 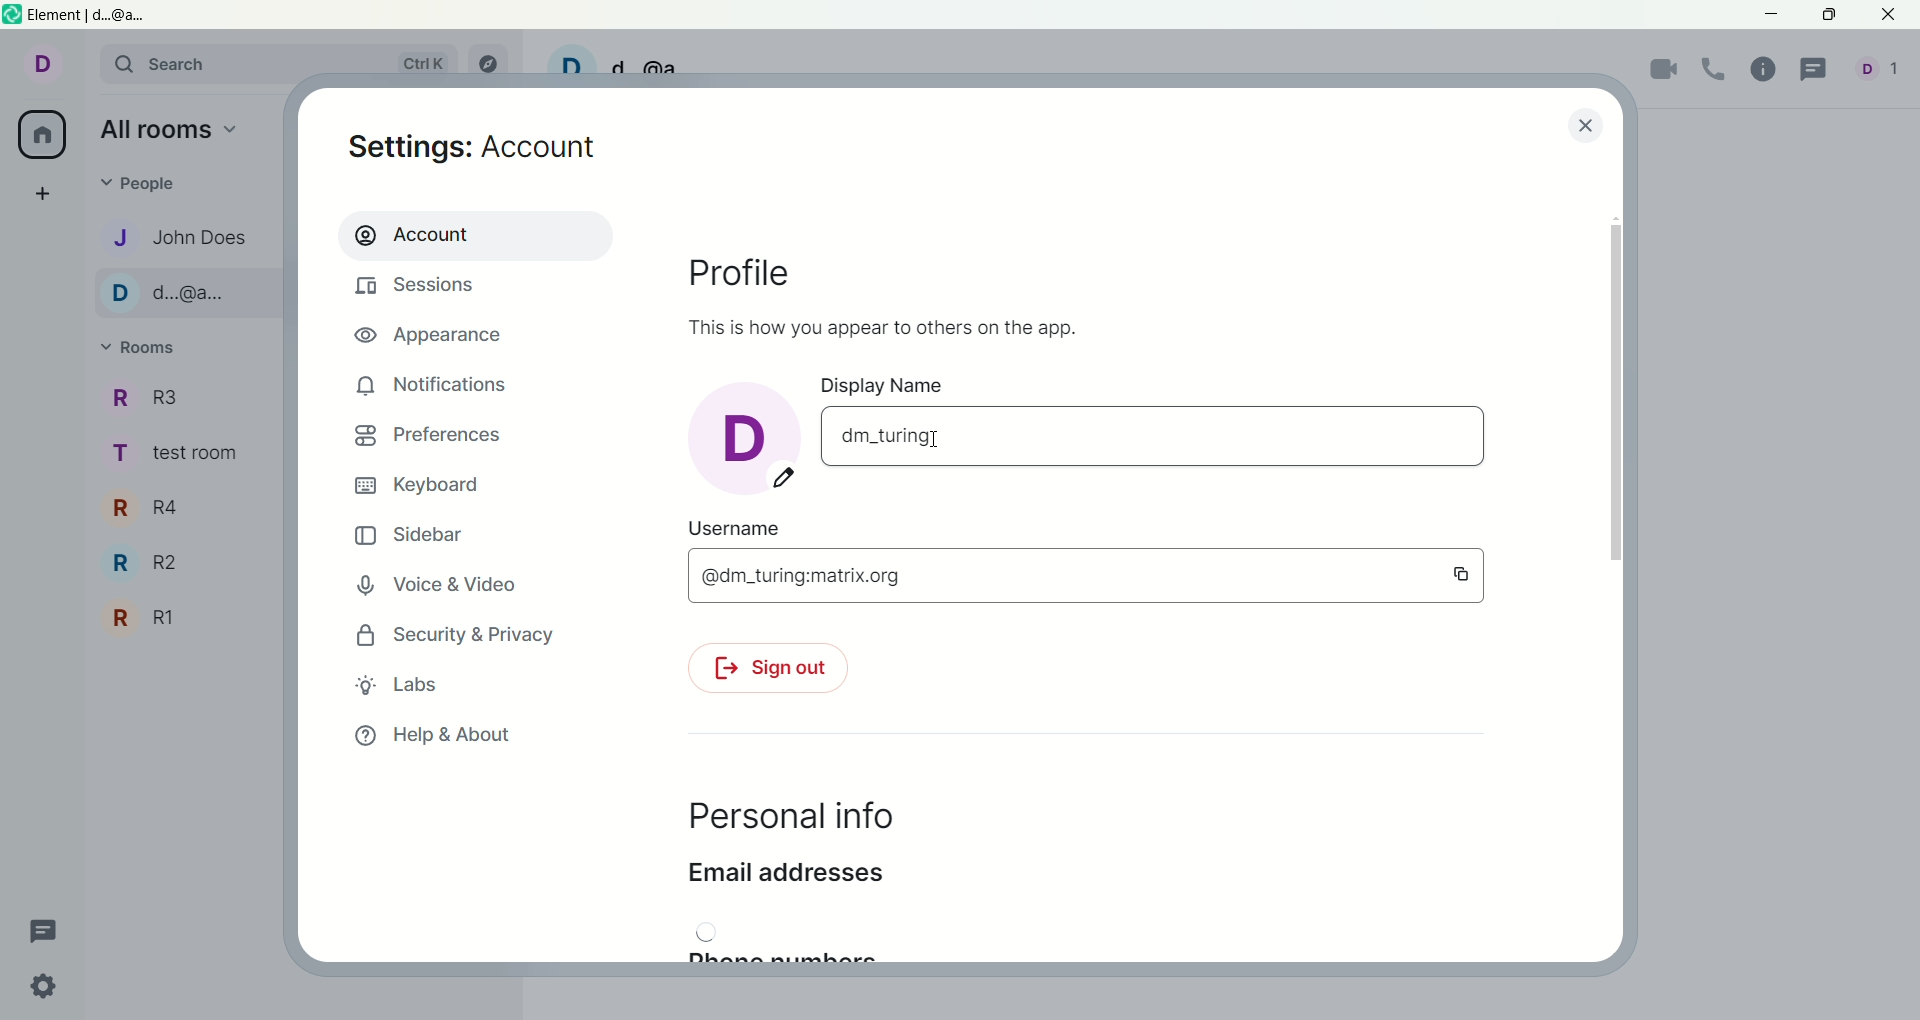 What do you see at coordinates (933, 385) in the screenshot?
I see `display name` at bounding box center [933, 385].